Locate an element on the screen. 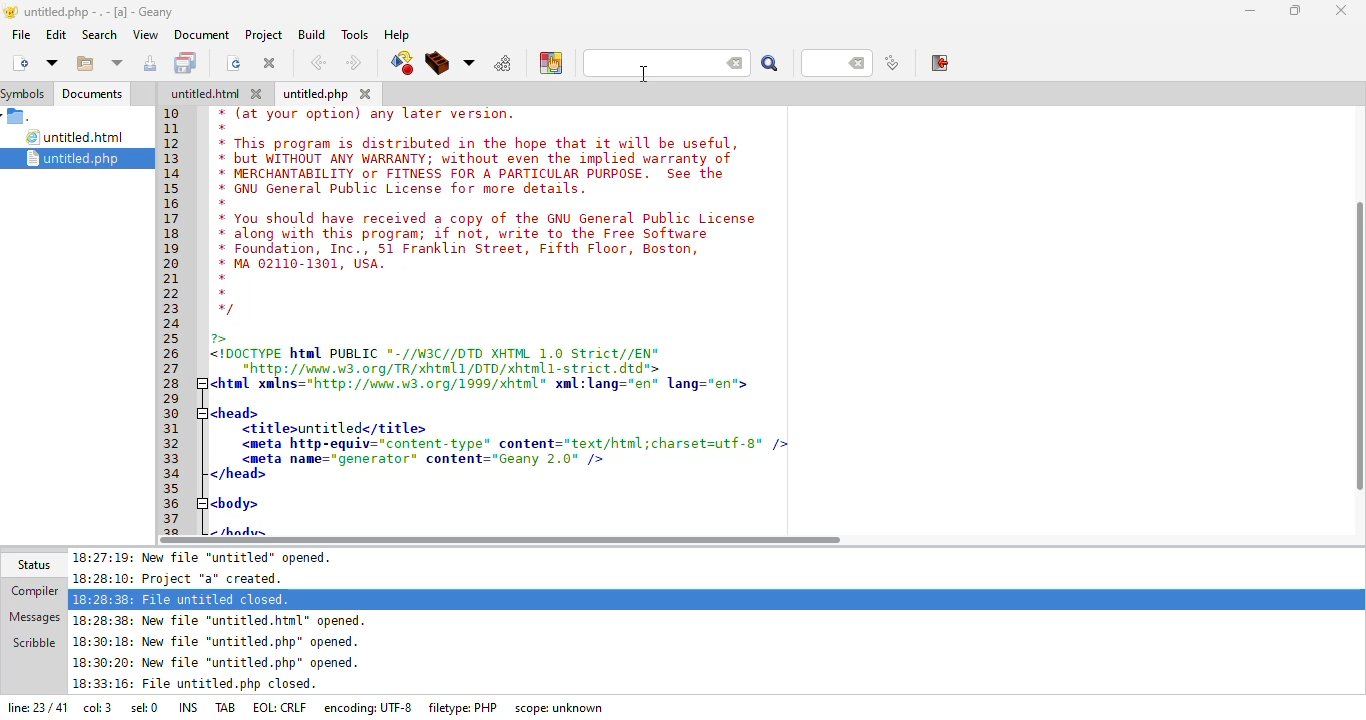 The image size is (1366, 720). help is located at coordinates (396, 35).